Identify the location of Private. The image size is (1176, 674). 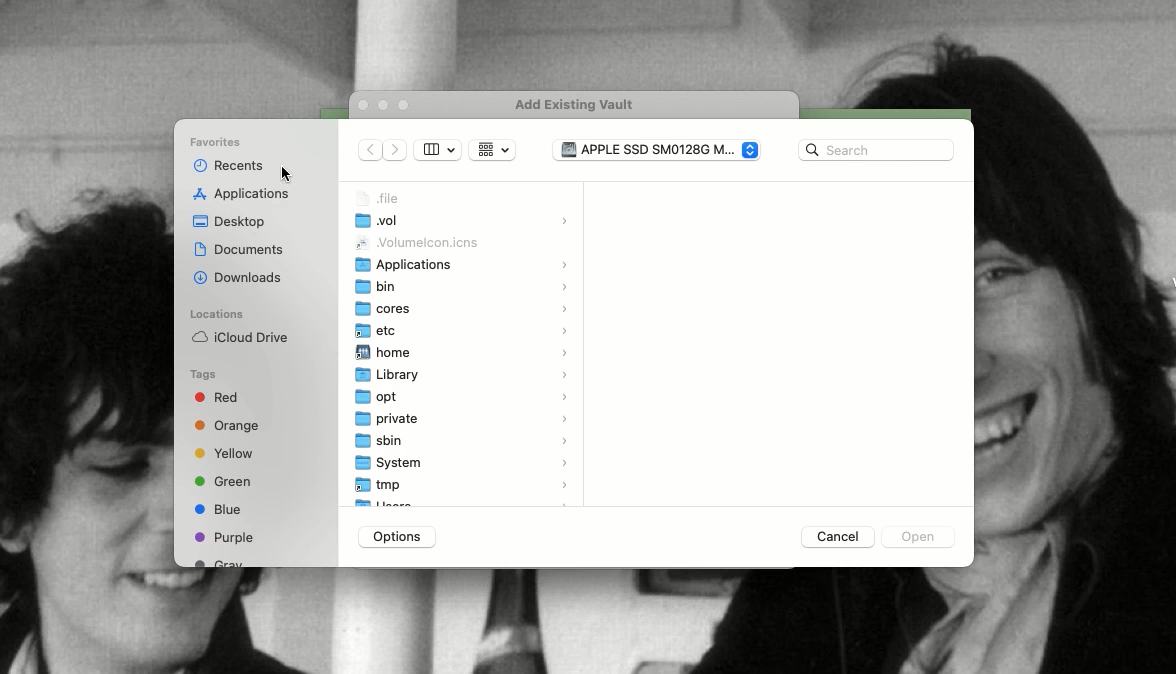
(463, 420).